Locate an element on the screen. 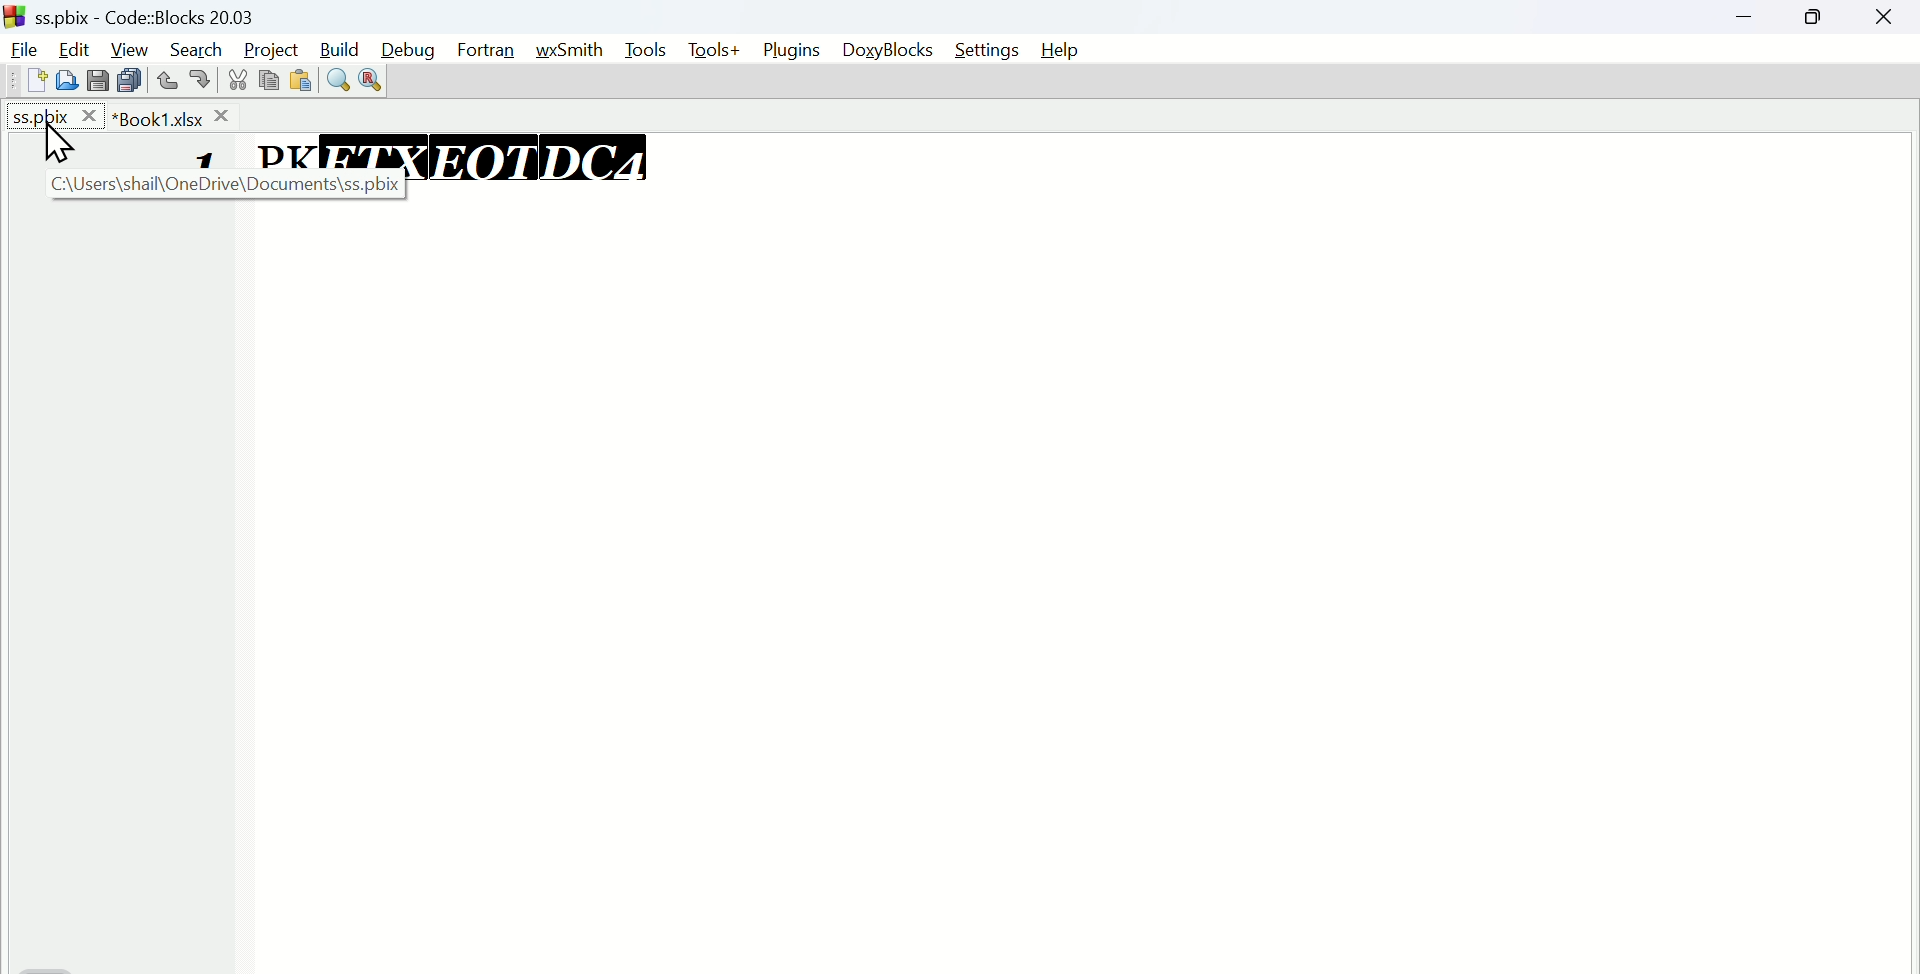  Maximise is located at coordinates (1818, 18).